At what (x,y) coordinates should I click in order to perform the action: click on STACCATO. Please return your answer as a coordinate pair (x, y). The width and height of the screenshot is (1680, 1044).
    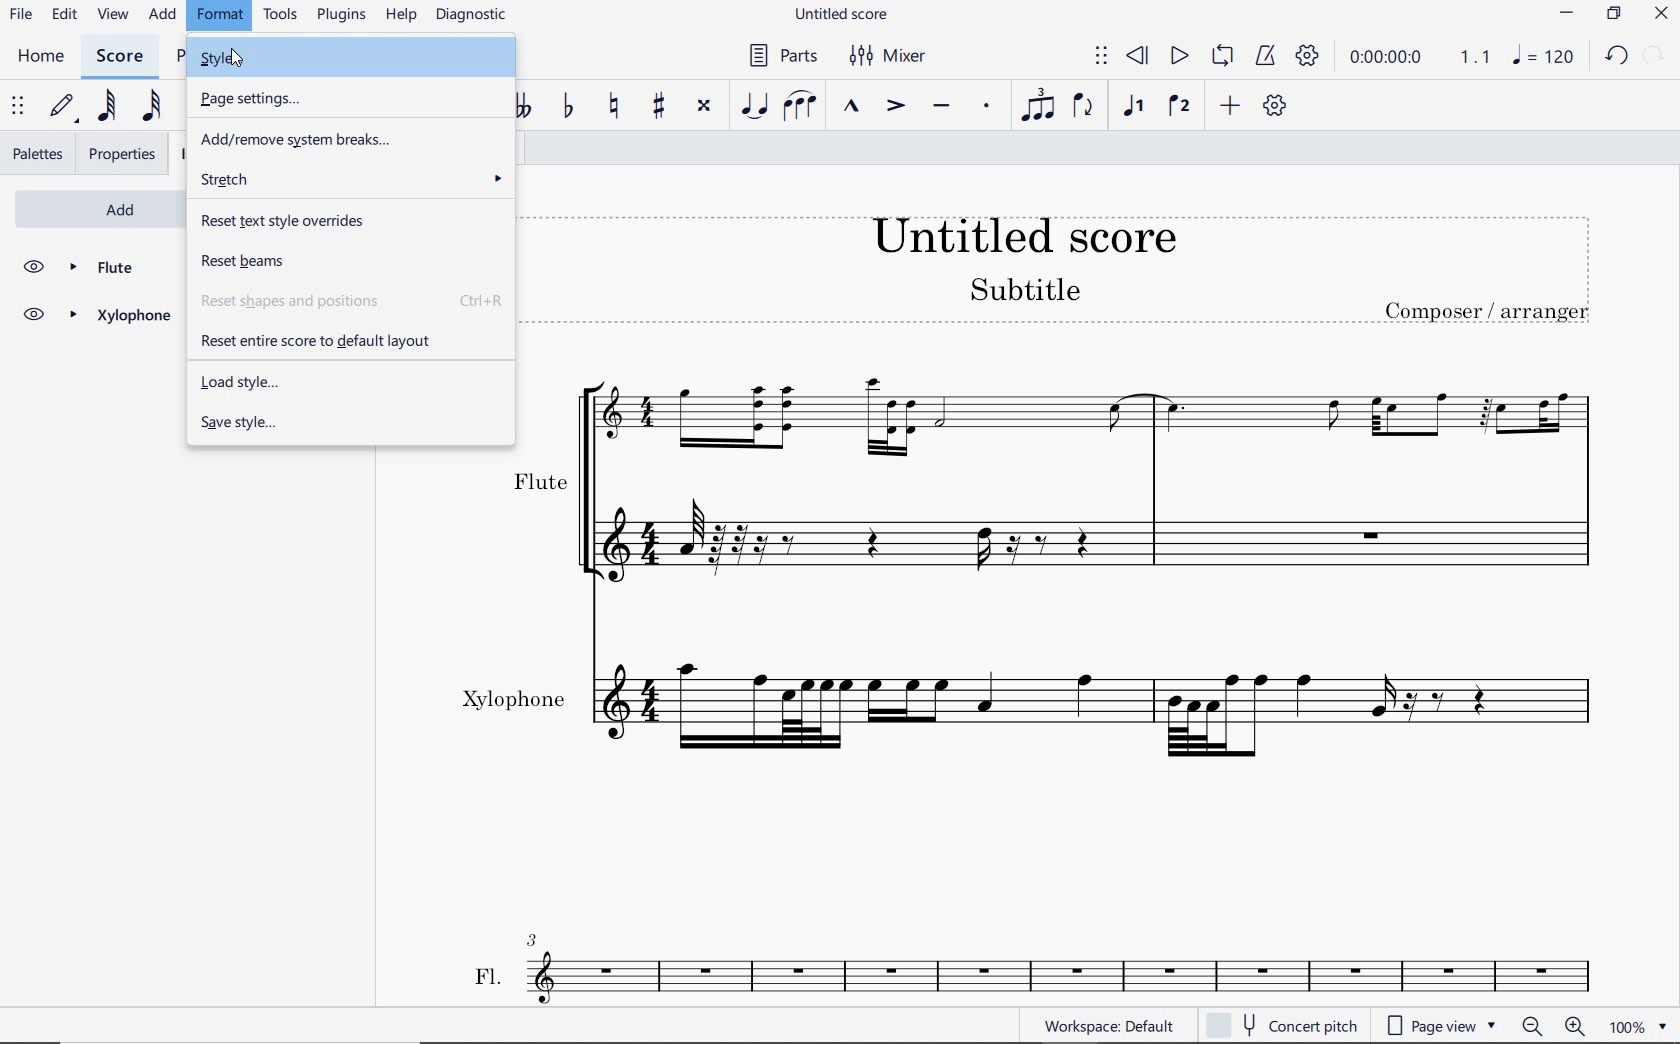
    Looking at the image, I should click on (986, 105).